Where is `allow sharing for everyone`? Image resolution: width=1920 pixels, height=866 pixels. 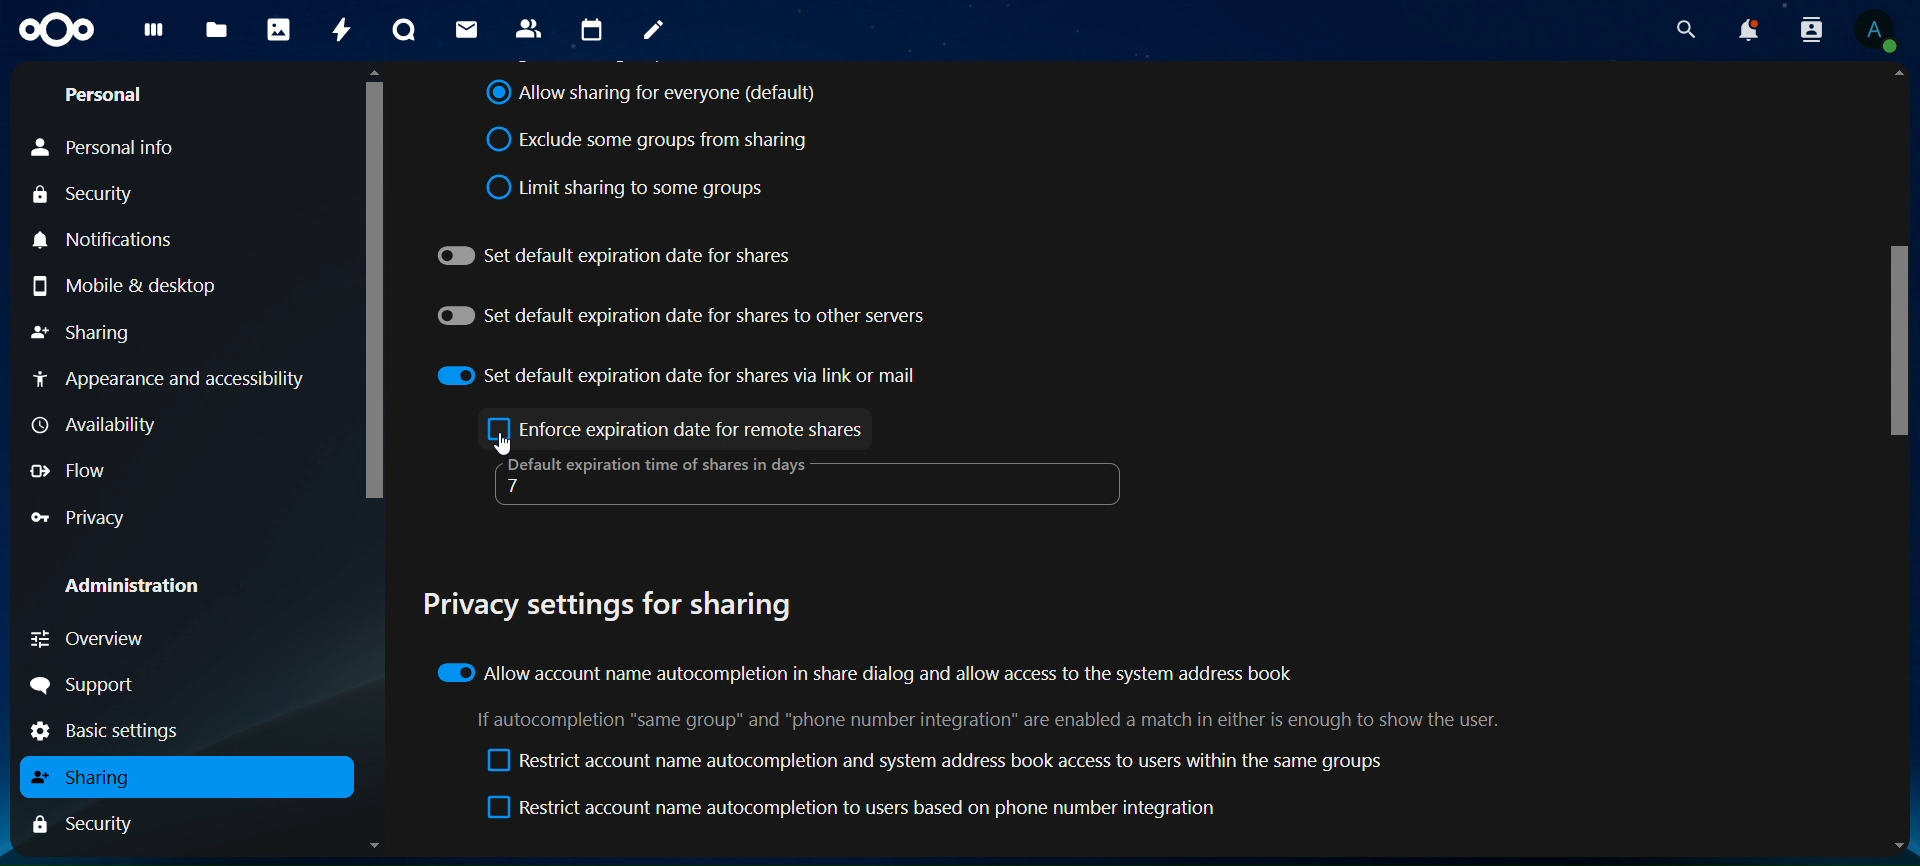
allow sharing for everyone is located at coordinates (652, 95).